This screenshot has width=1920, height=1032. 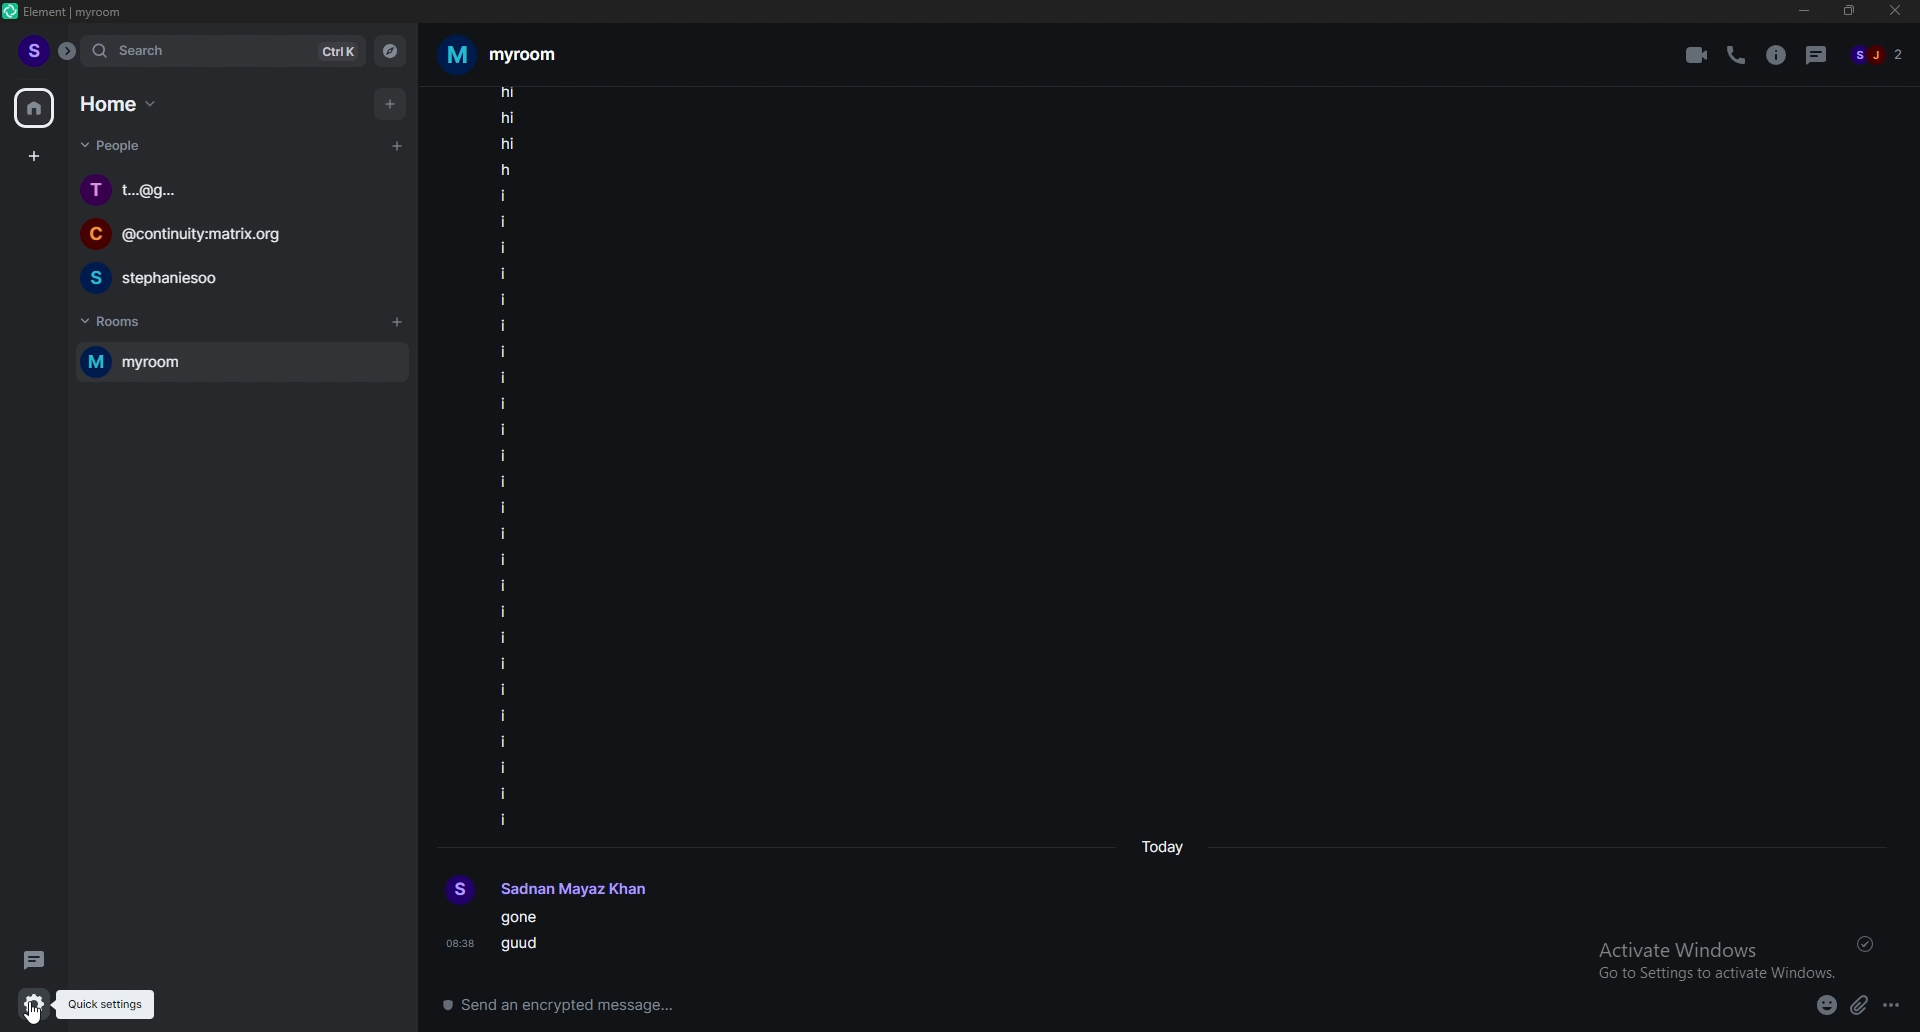 I want to click on expand, so click(x=68, y=51).